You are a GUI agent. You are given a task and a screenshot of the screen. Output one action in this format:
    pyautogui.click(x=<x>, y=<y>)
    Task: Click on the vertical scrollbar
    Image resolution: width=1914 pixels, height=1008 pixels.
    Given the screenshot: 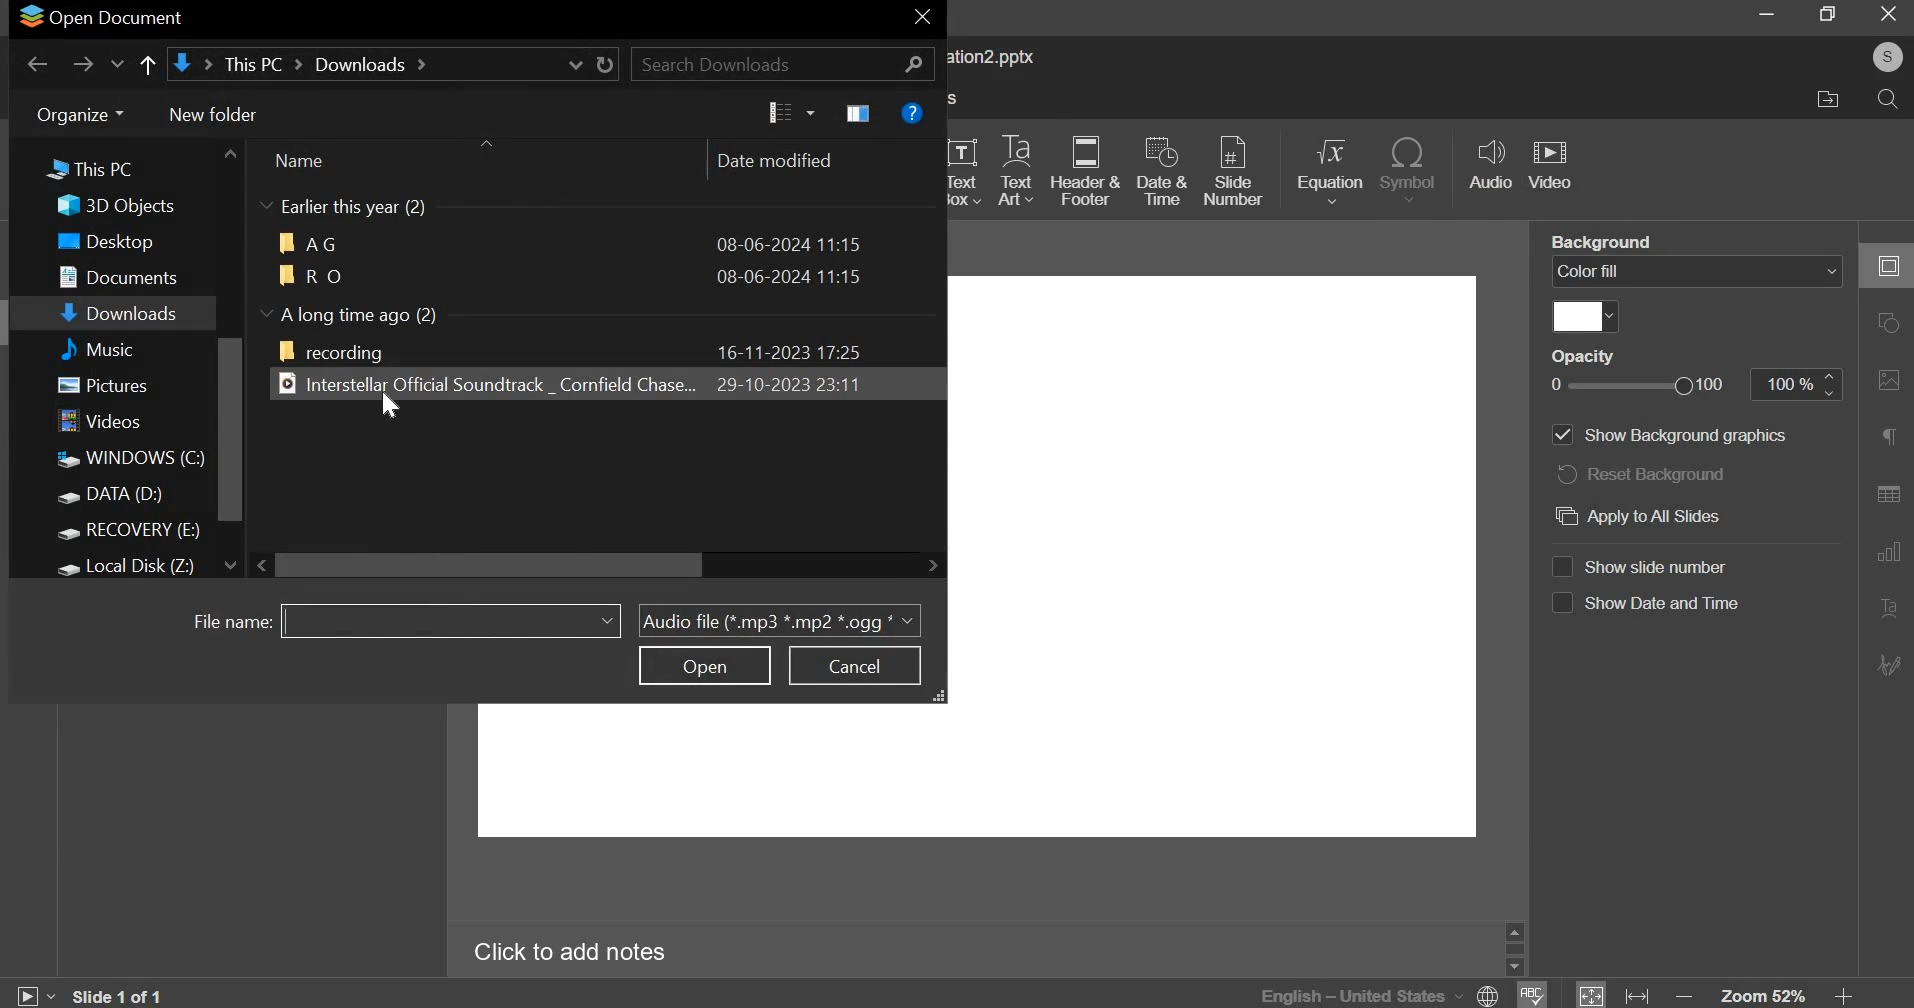 What is the action you would take?
    pyautogui.click(x=230, y=430)
    